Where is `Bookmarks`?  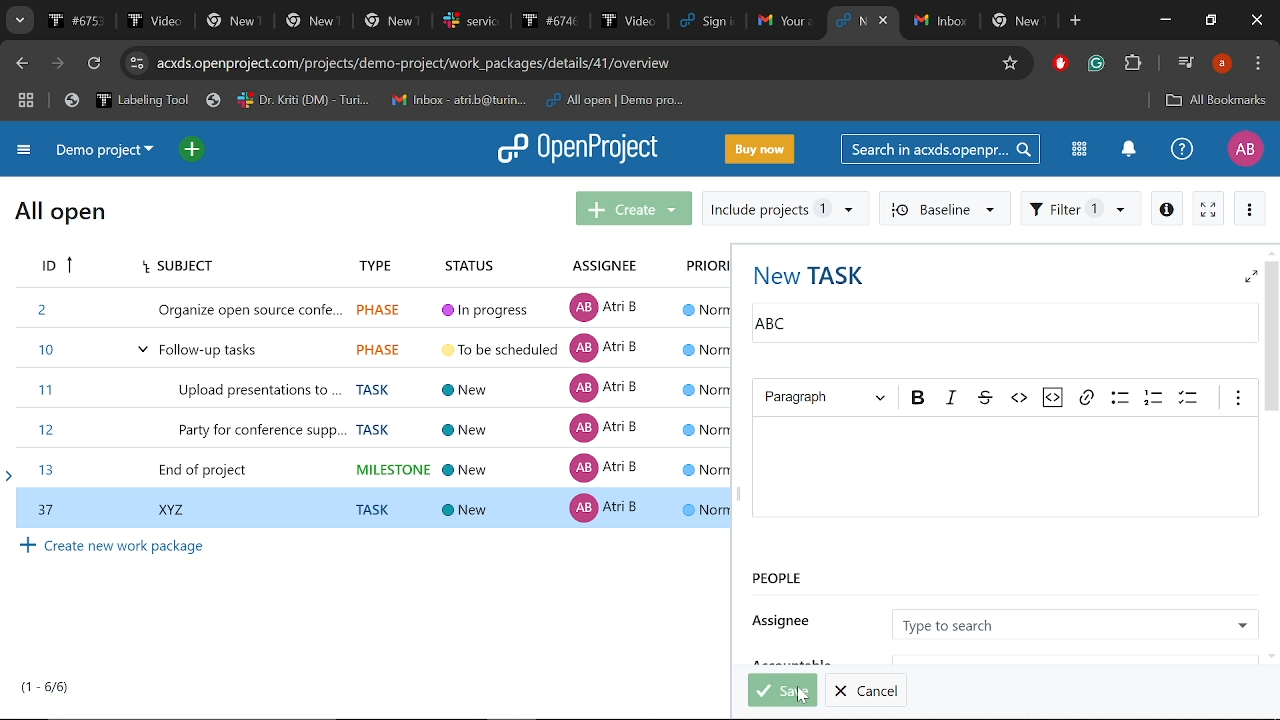 Bookmarks is located at coordinates (374, 101).